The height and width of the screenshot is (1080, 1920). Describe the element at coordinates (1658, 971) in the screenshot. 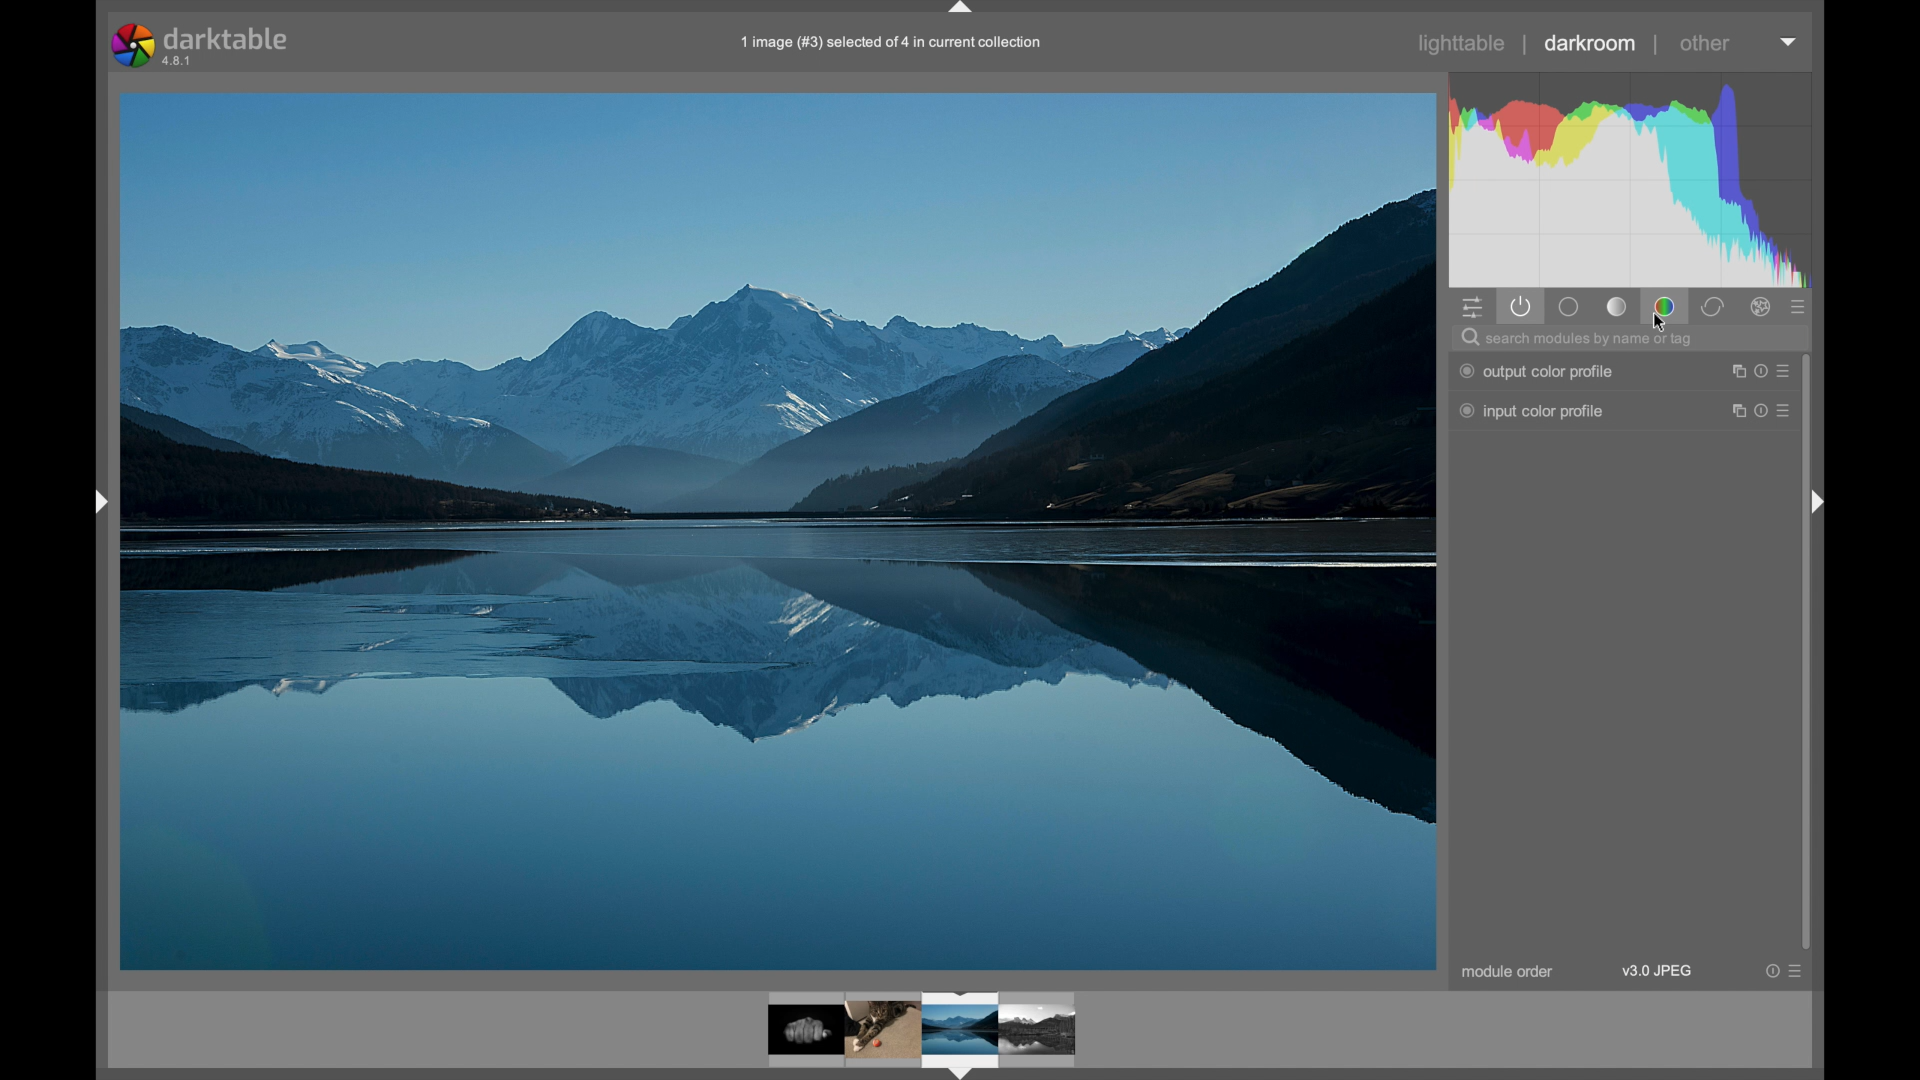

I see `v3.0 jpeg` at that location.